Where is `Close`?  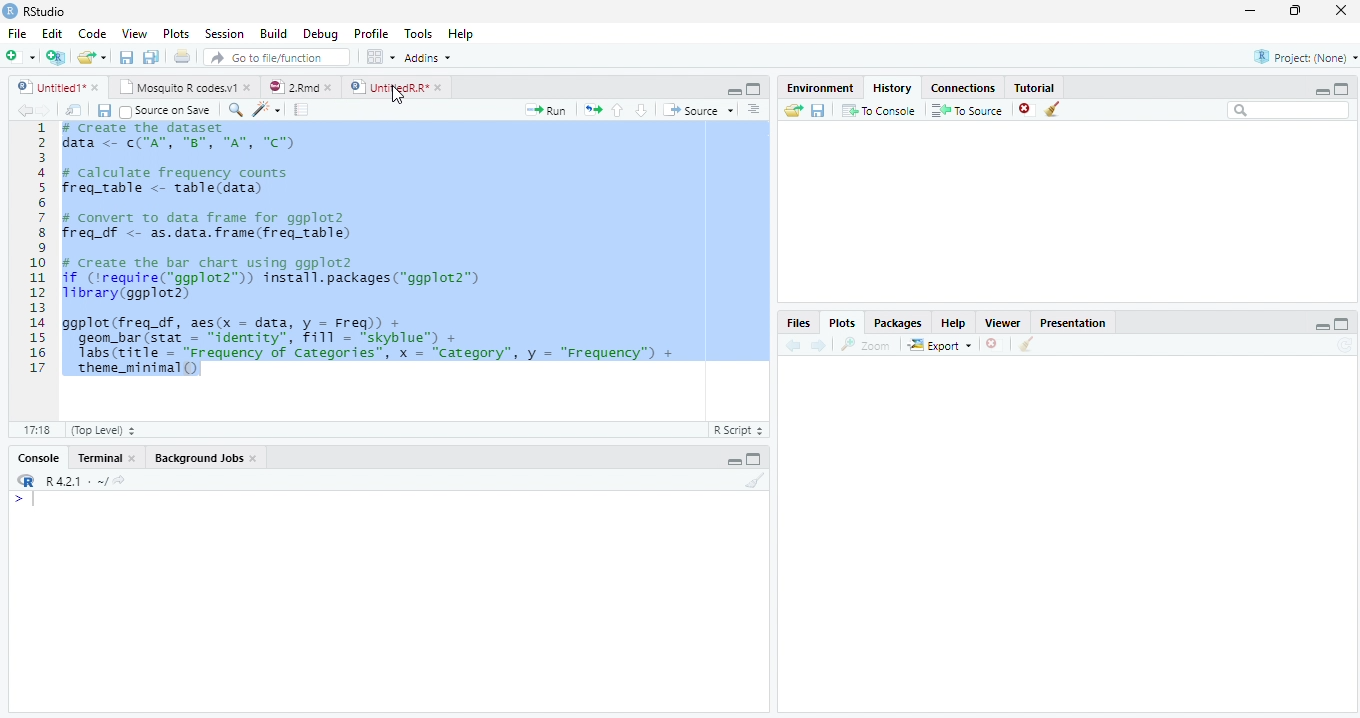 Close is located at coordinates (1340, 11).